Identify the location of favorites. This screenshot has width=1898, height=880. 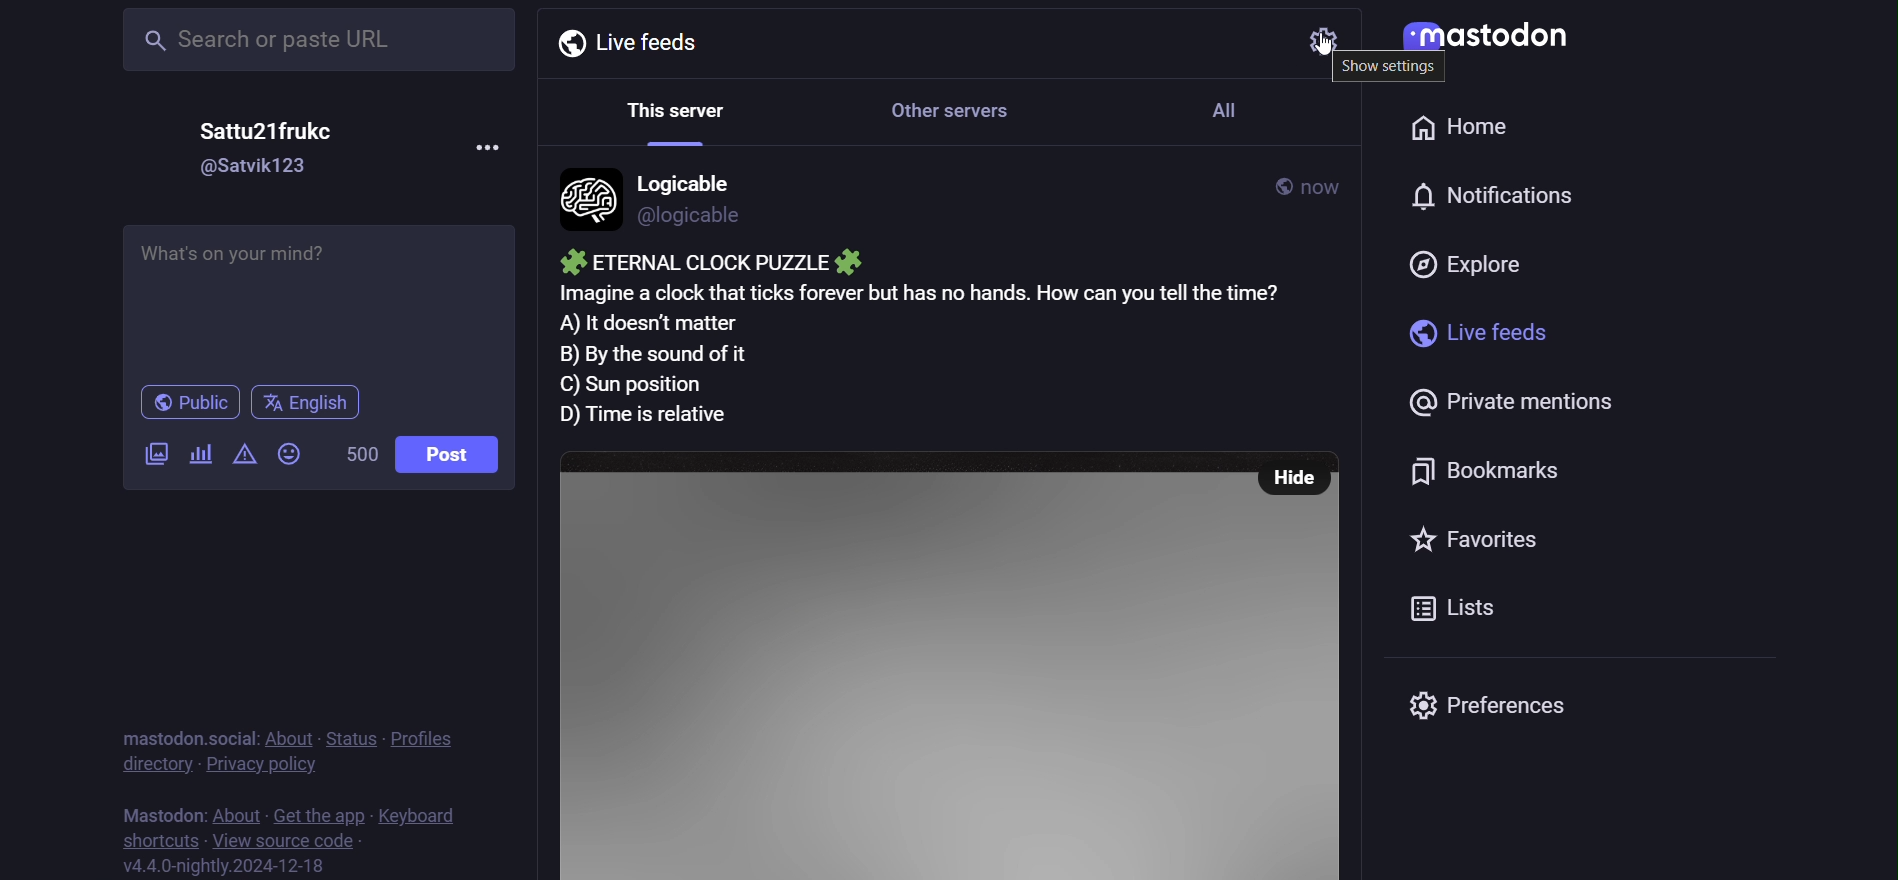
(1461, 542).